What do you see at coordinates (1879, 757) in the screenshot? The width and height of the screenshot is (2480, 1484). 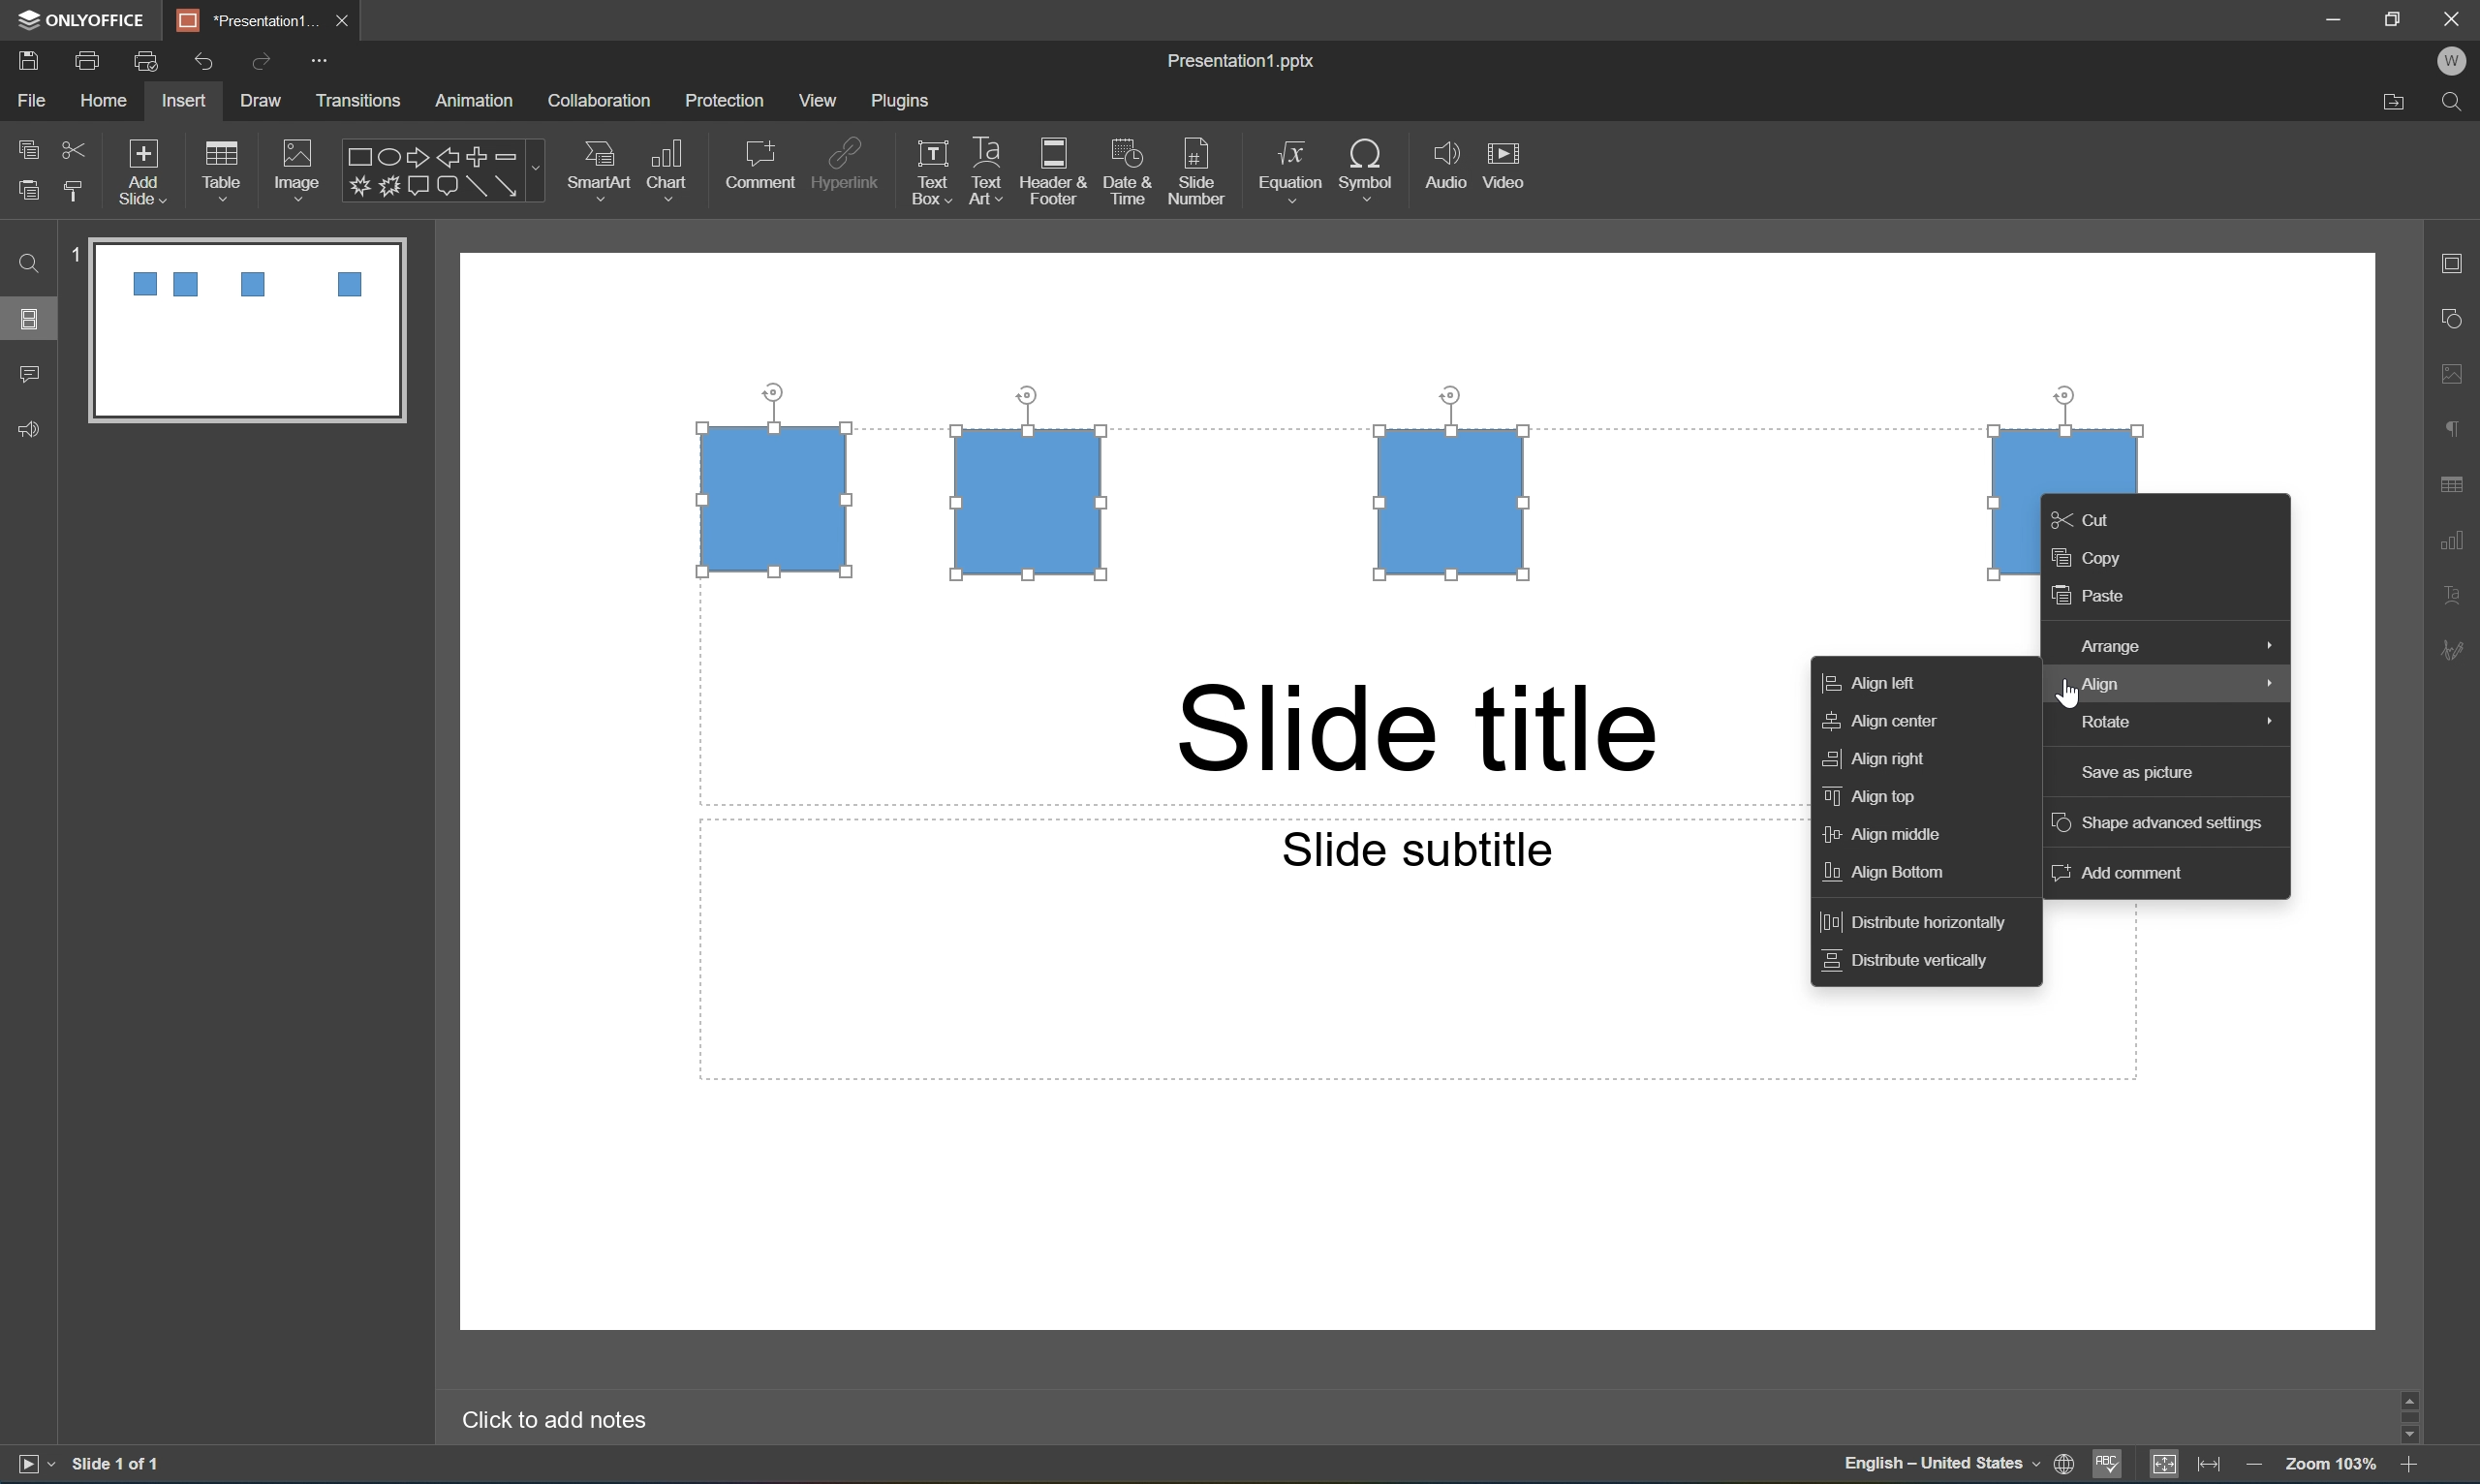 I see `align right` at bounding box center [1879, 757].